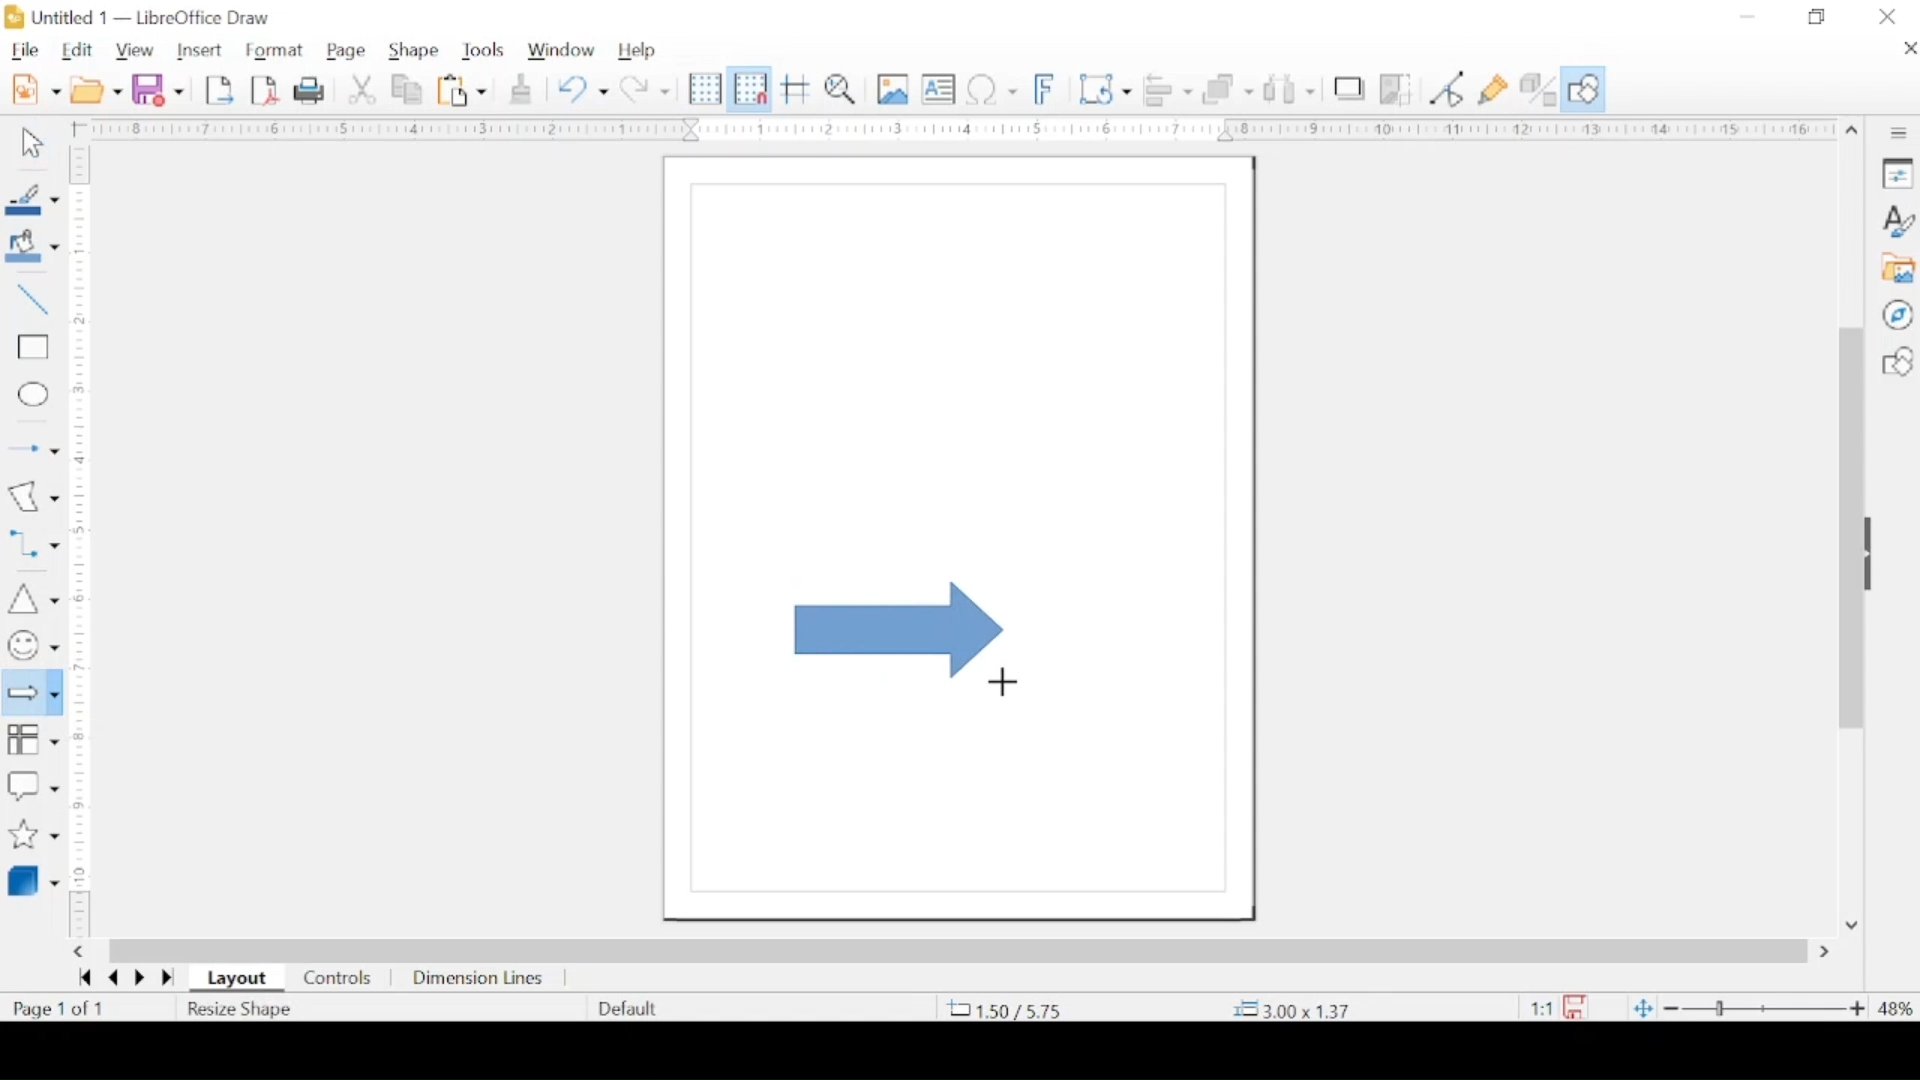 The width and height of the screenshot is (1920, 1080). What do you see at coordinates (347, 51) in the screenshot?
I see `page` at bounding box center [347, 51].